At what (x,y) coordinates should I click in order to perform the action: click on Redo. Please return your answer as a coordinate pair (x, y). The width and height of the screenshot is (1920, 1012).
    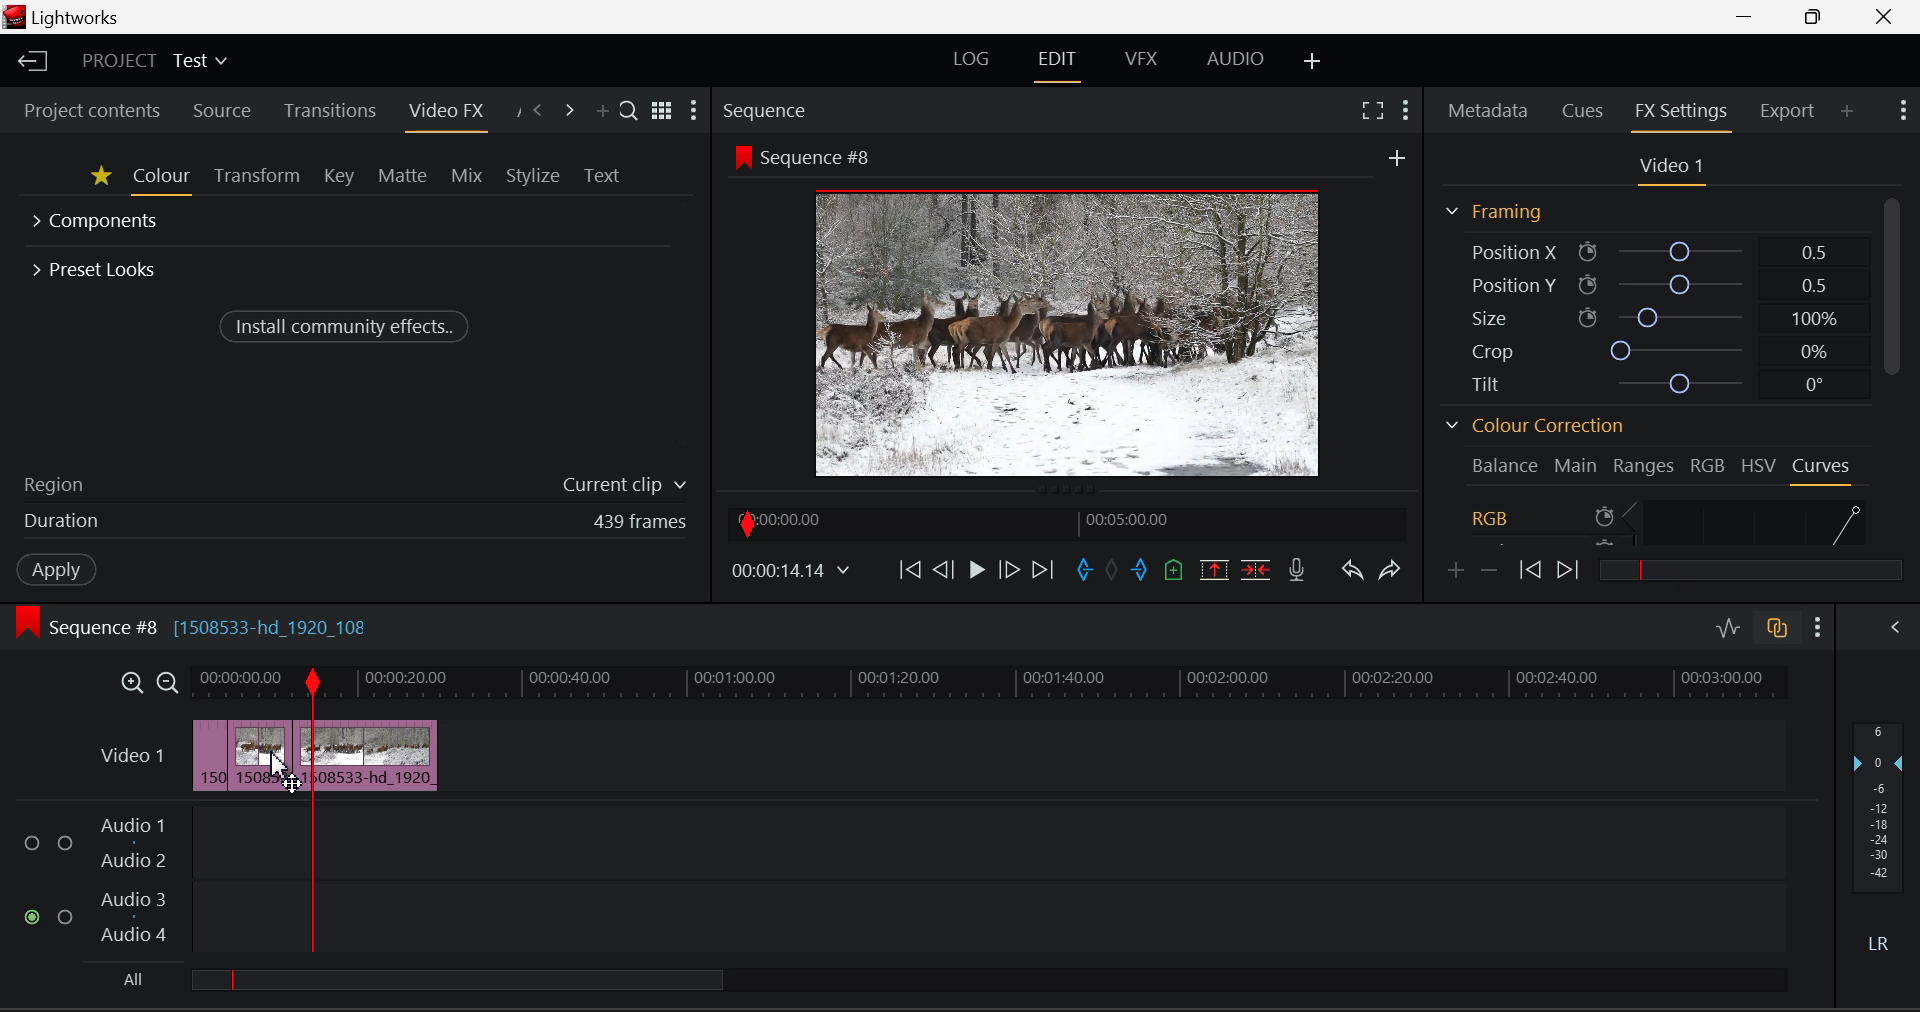
    Looking at the image, I should click on (1387, 570).